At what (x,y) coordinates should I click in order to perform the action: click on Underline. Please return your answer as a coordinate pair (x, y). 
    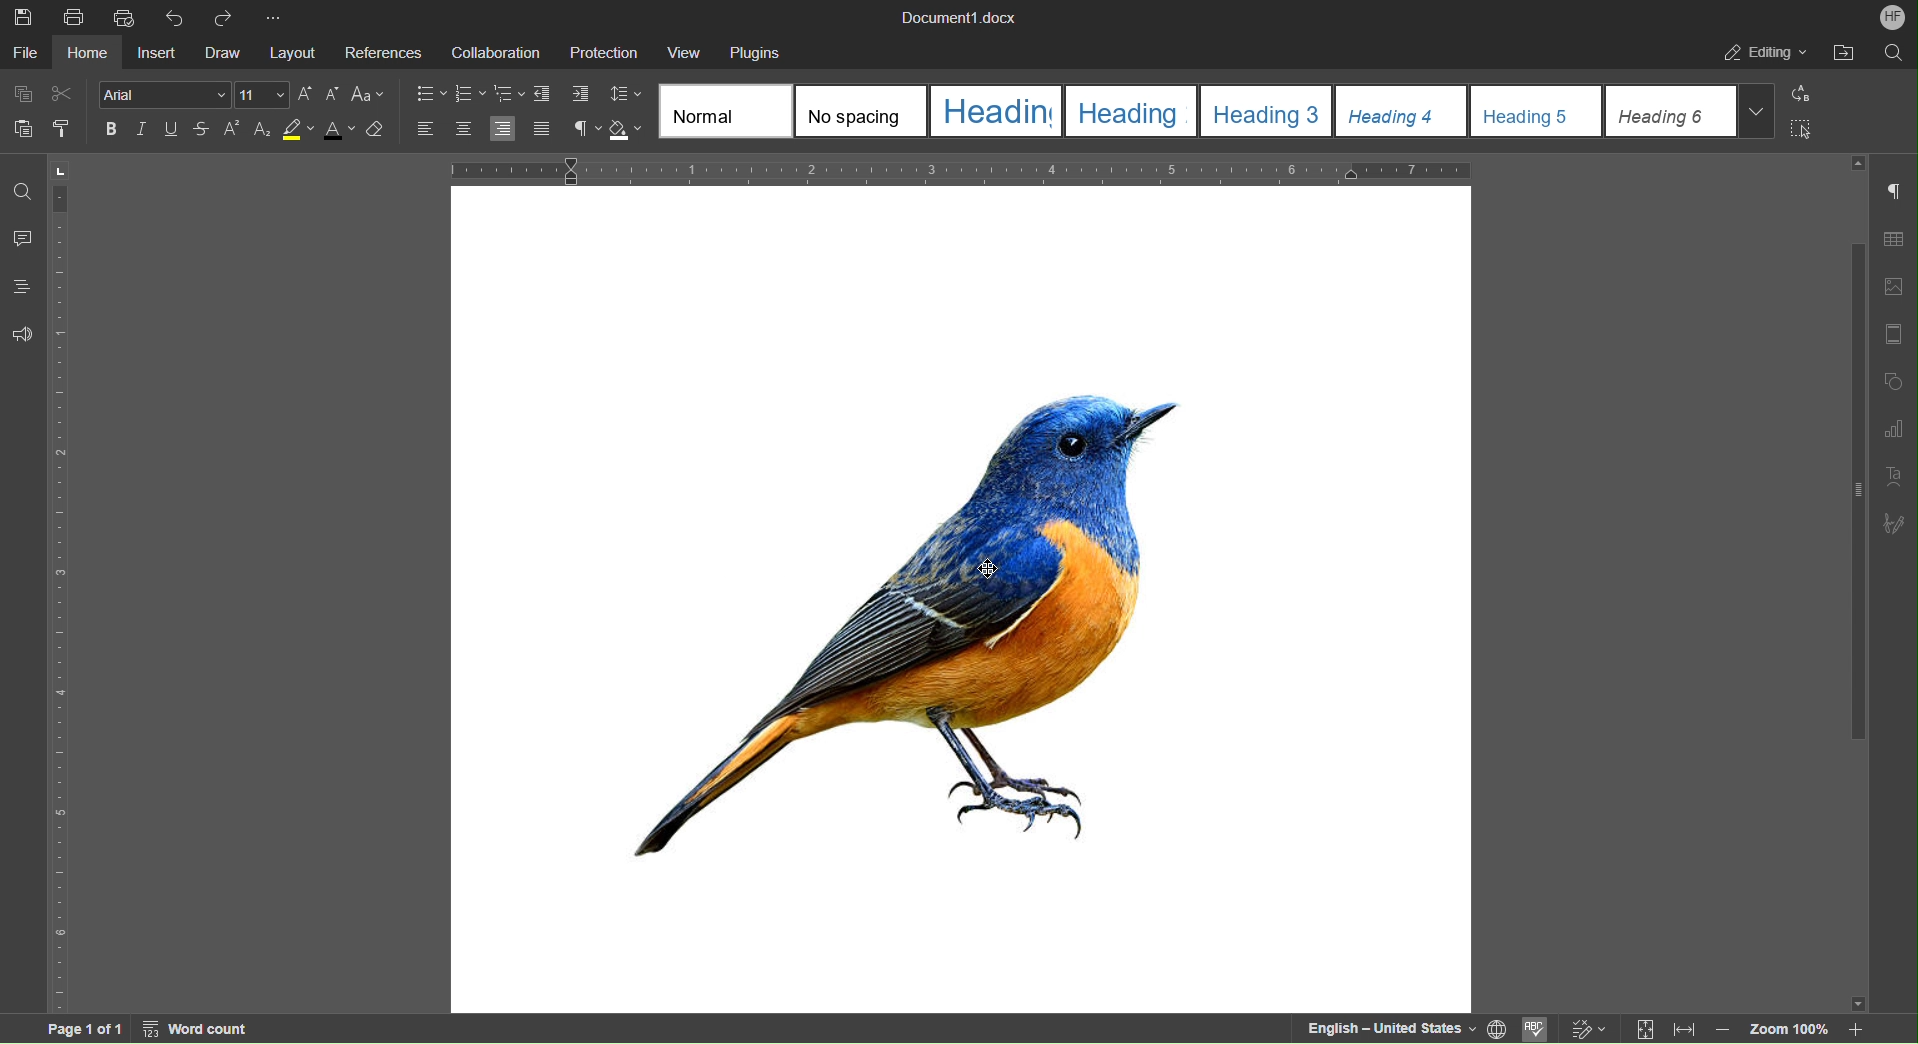
    Looking at the image, I should click on (171, 130).